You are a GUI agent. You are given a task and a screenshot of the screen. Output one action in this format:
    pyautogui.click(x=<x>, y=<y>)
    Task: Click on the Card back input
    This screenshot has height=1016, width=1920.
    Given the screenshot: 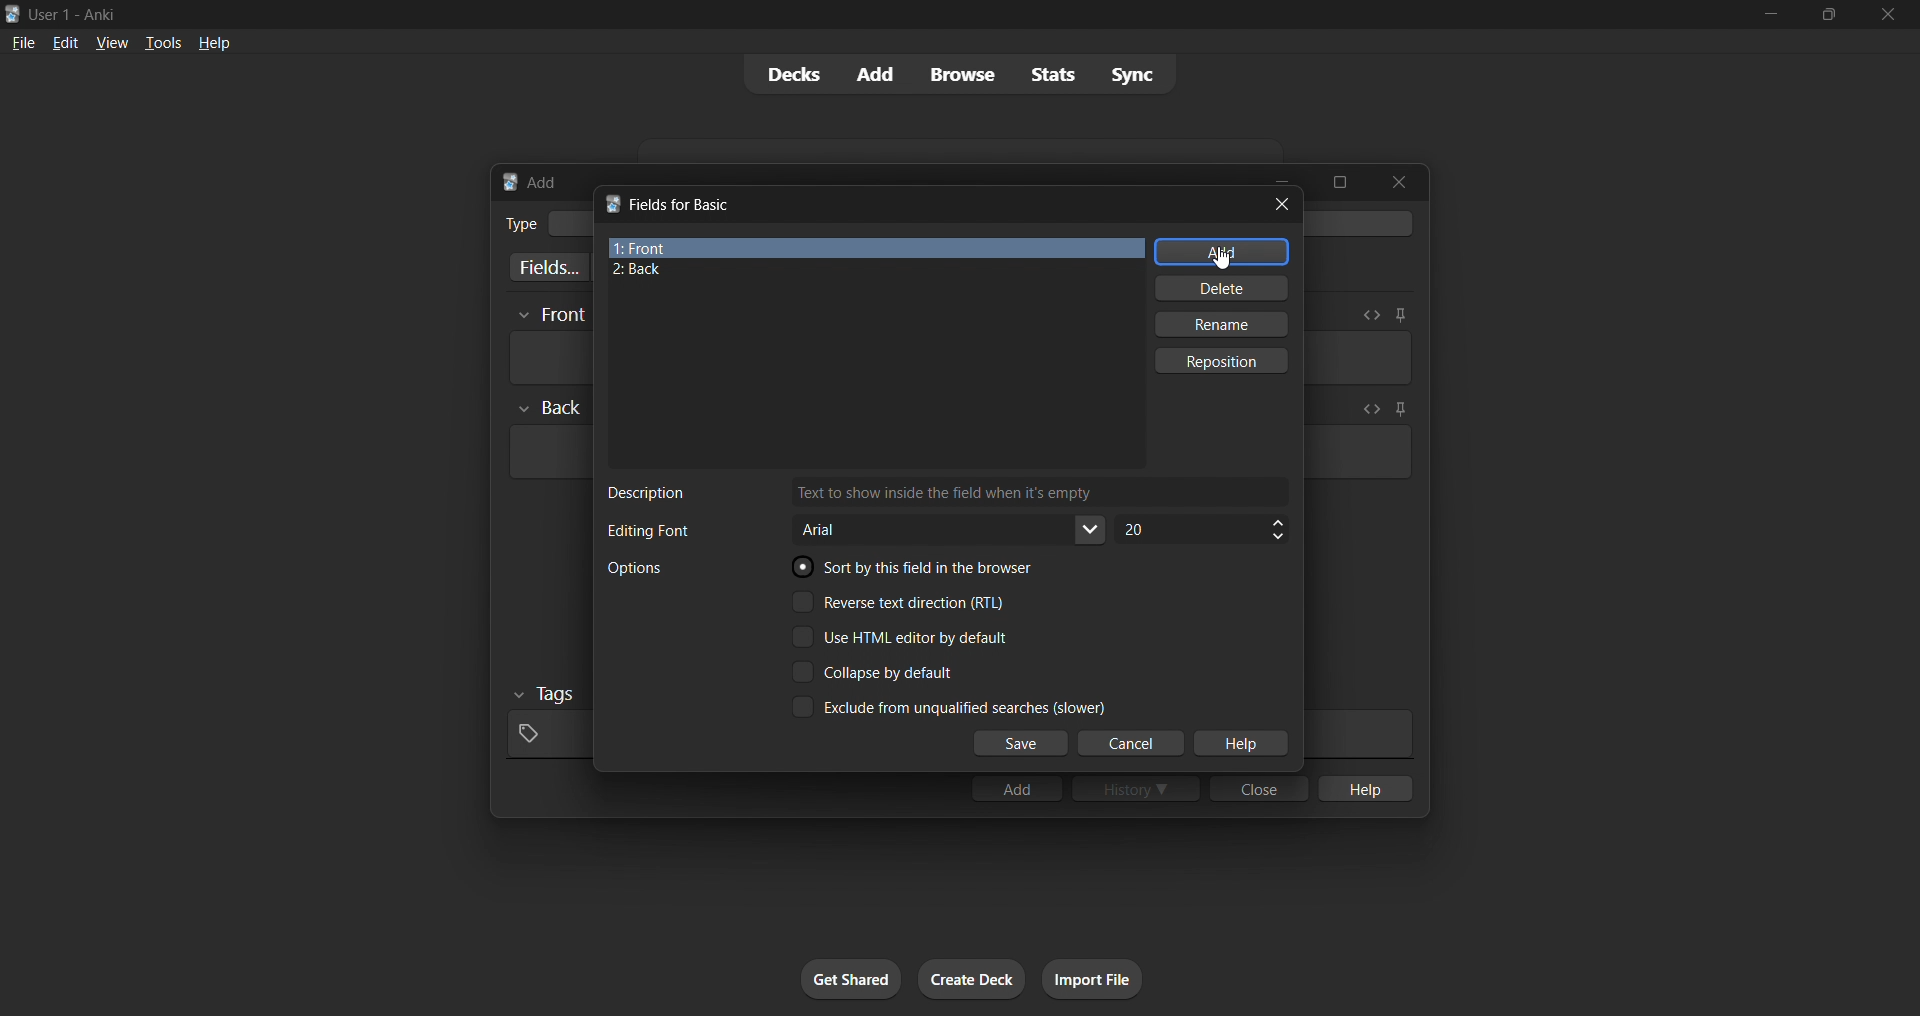 What is the action you would take?
    pyautogui.click(x=1358, y=452)
    